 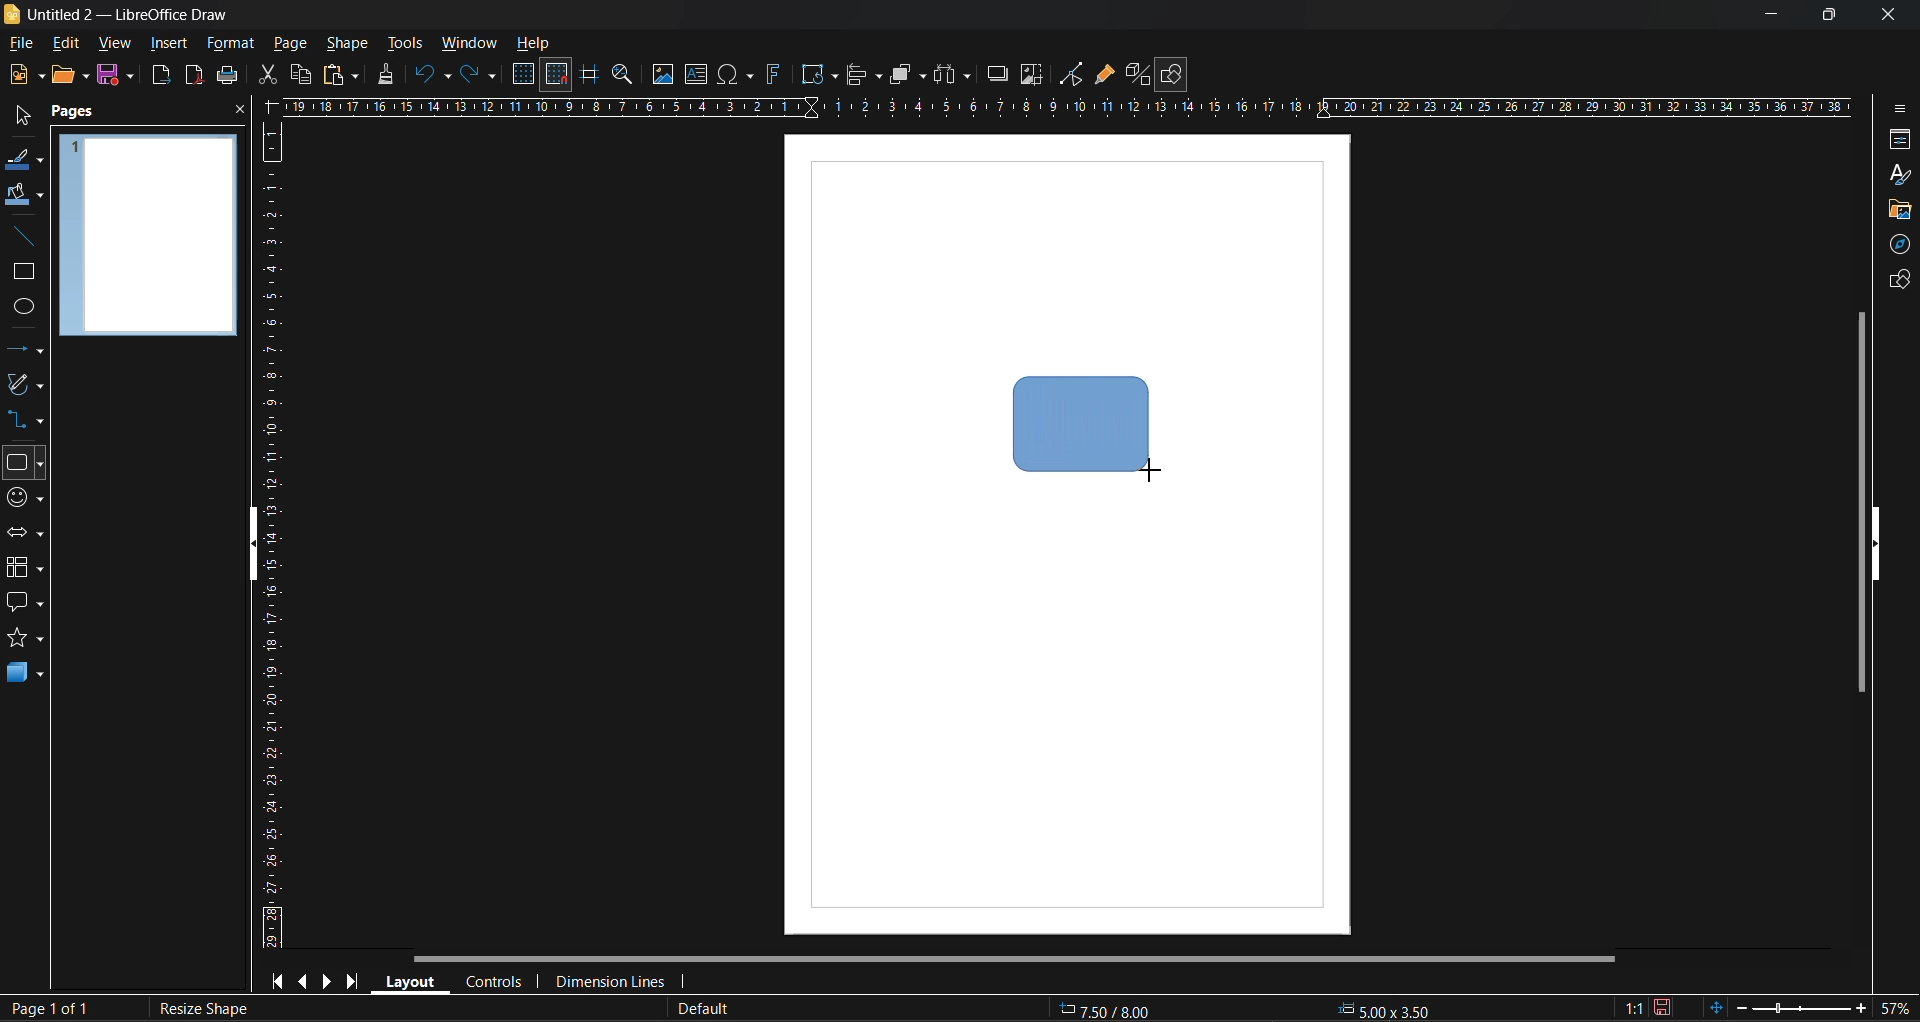 What do you see at coordinates (70, 44) in the screenshot?
I see `edit` at bounding box center [70, 44].